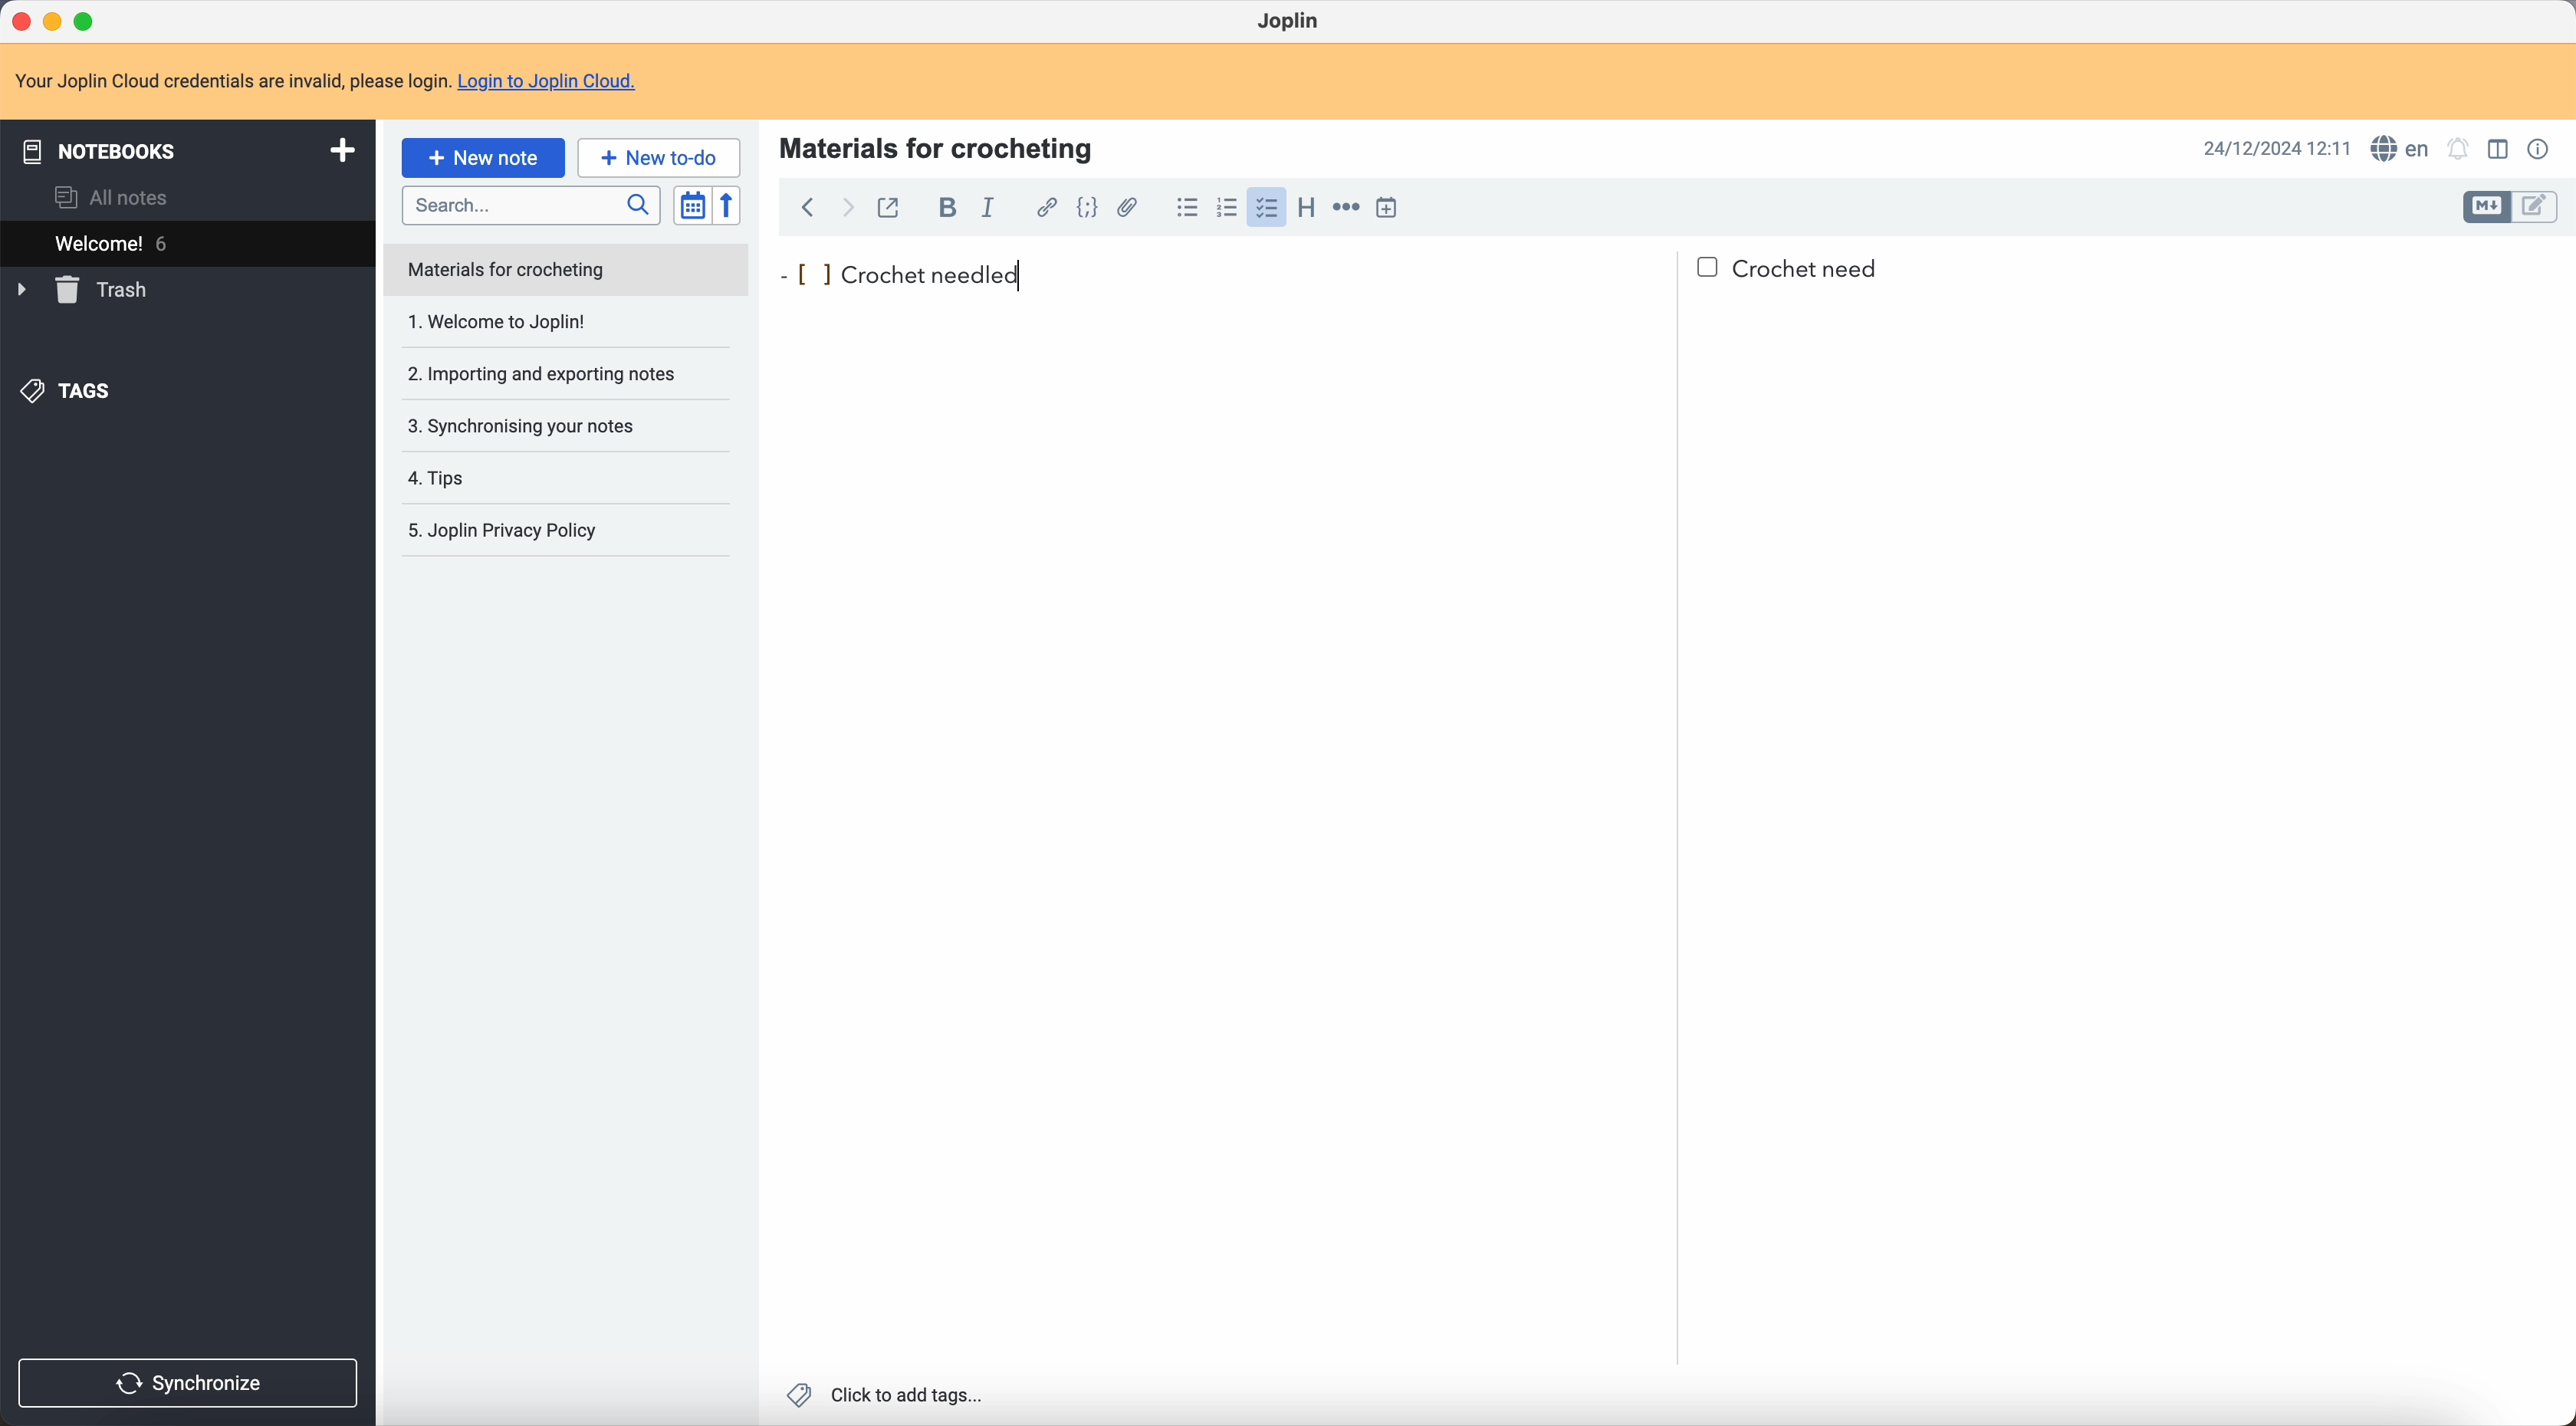  What do you see at coordinates (86, 290) in the screenshot?
I see `trash` at bounding box center [86, 290].